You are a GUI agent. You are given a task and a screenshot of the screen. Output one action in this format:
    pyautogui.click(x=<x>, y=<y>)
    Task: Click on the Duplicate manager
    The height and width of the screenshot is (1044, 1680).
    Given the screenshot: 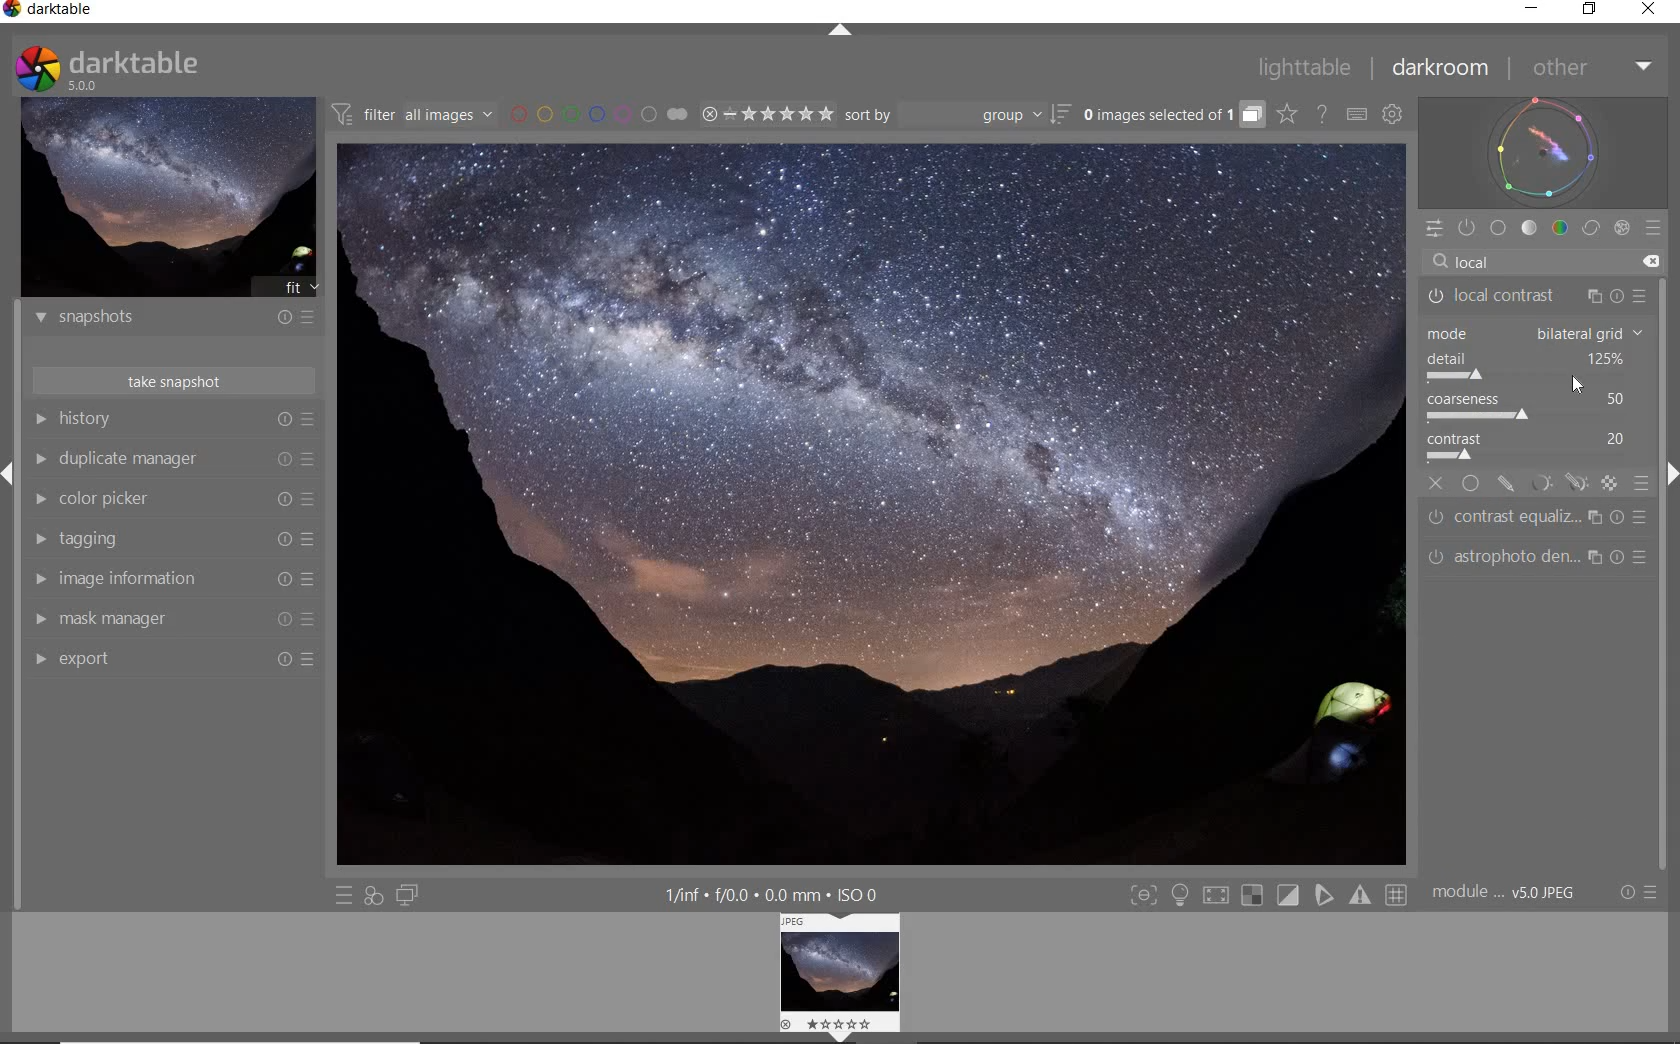 What is the action you would take?
    pyautogui.click(x=134, y=456)
    